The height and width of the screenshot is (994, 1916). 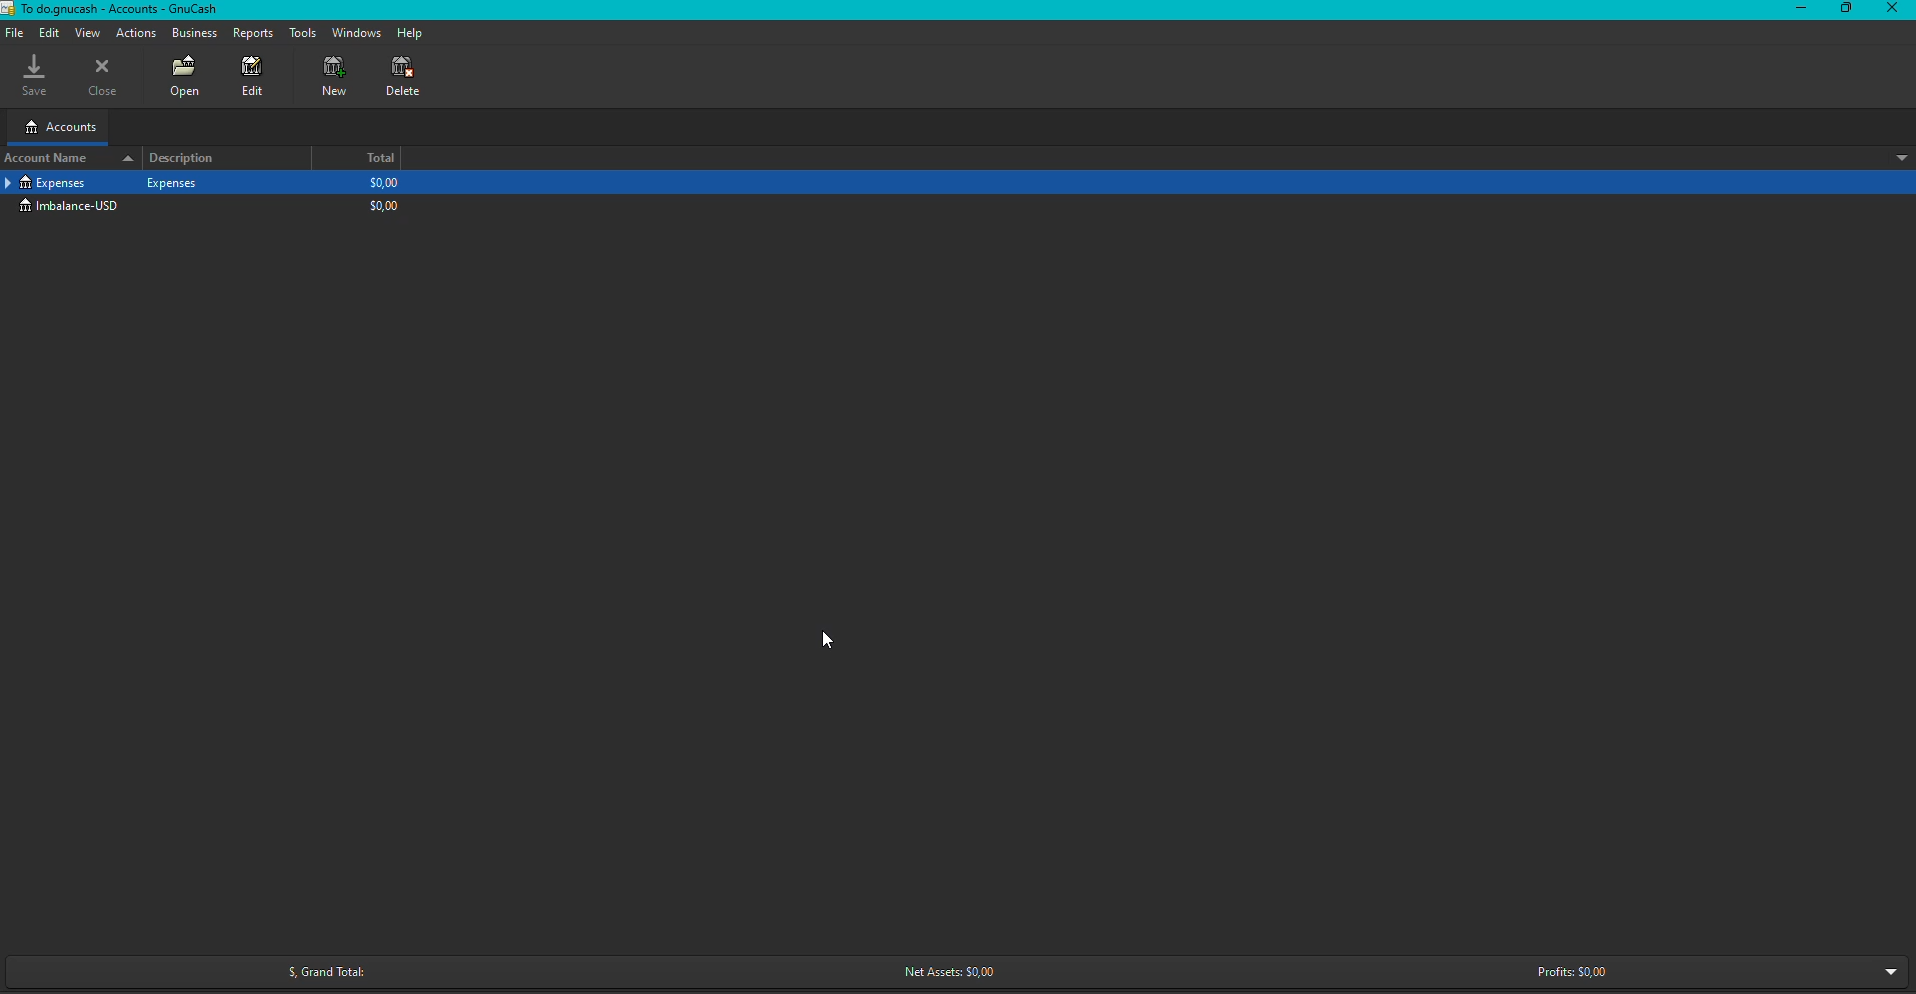 What do you see at coordinates (1886, 972) in the screenshot?
I see `more options` at bounding box center [1886, 972].